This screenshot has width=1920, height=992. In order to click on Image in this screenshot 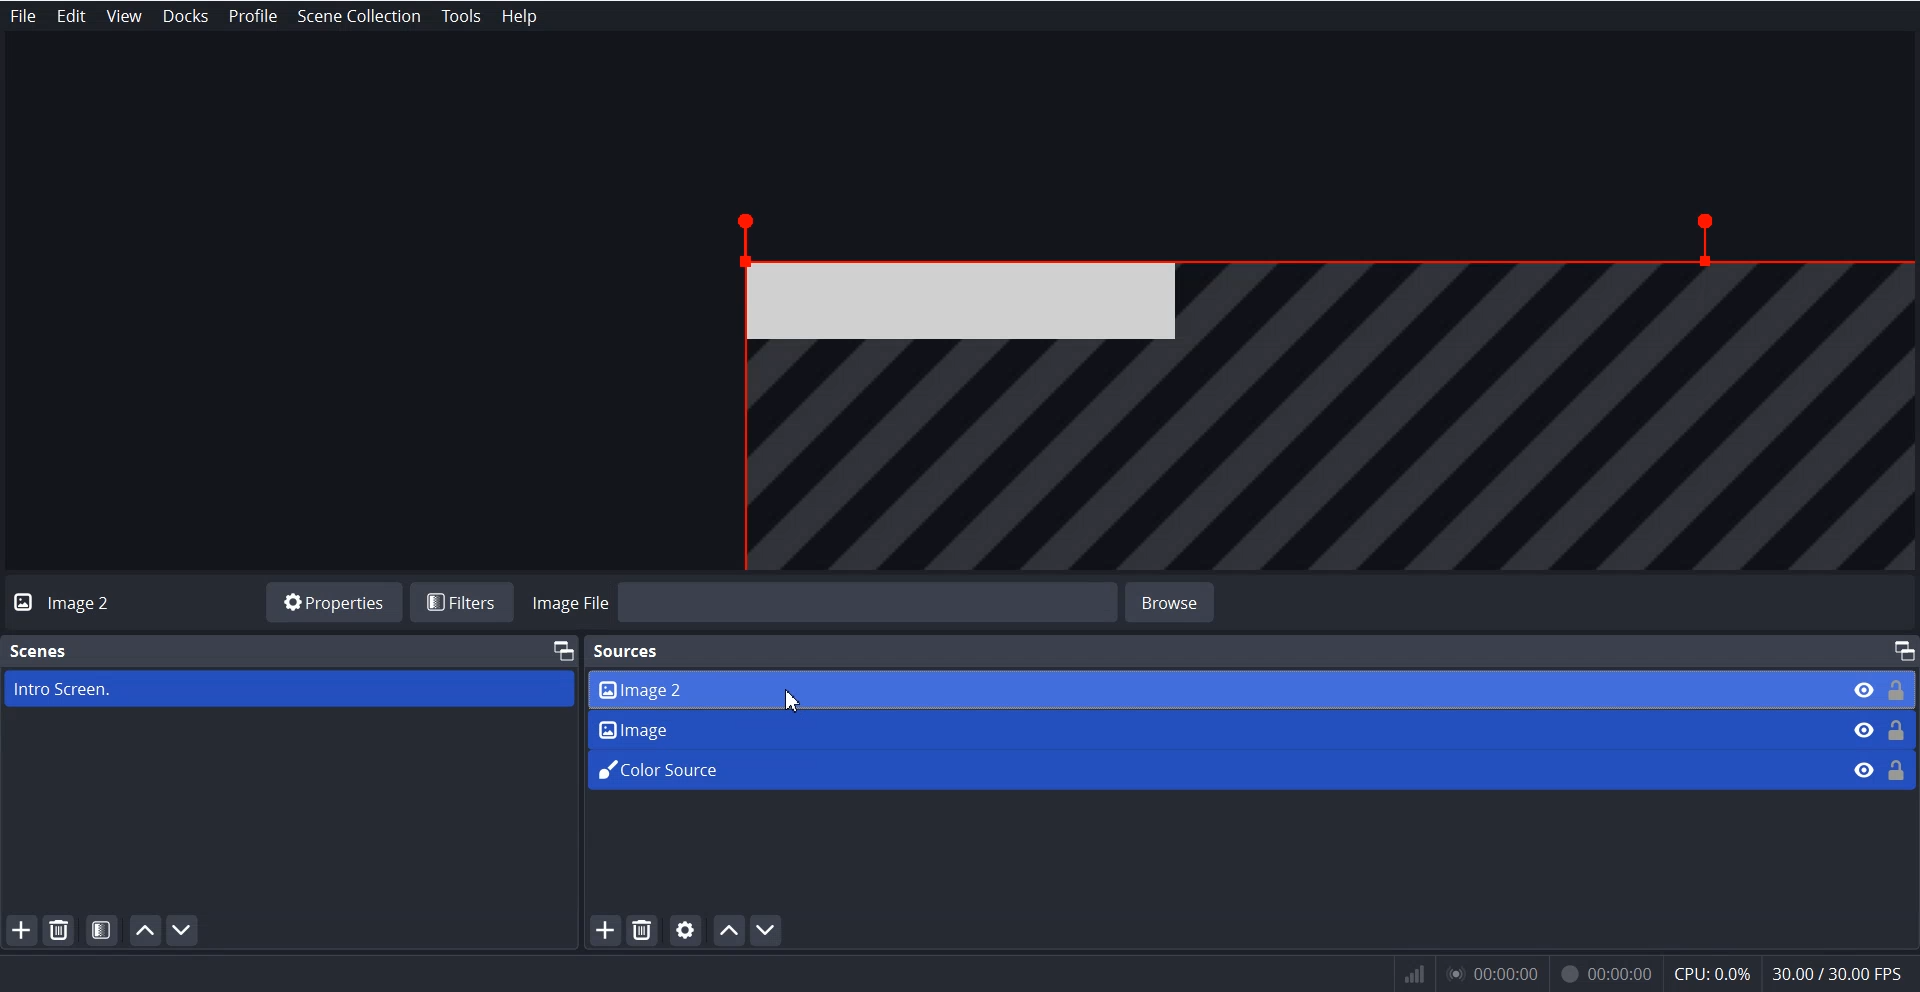, I will do `click(1206, 726)`.